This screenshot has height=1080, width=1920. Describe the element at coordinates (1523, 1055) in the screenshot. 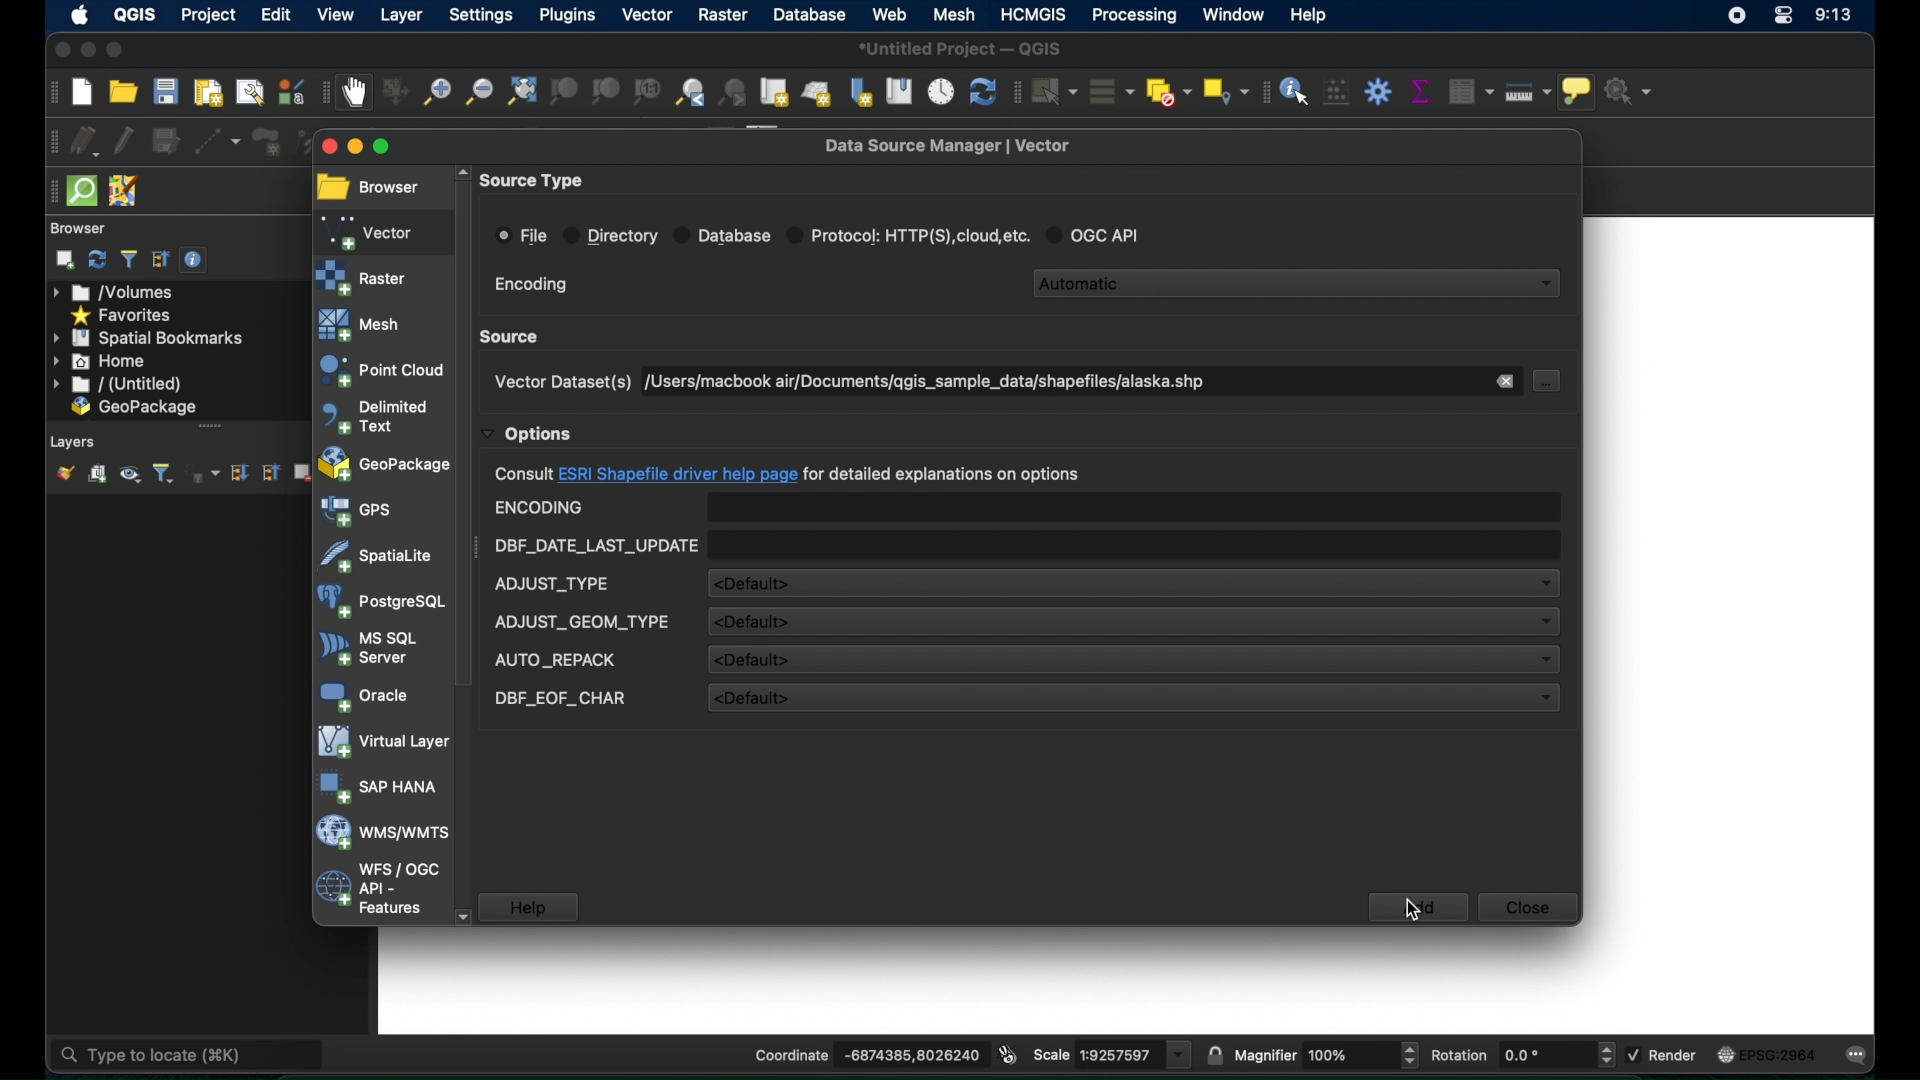

I see `rotation` at that location.